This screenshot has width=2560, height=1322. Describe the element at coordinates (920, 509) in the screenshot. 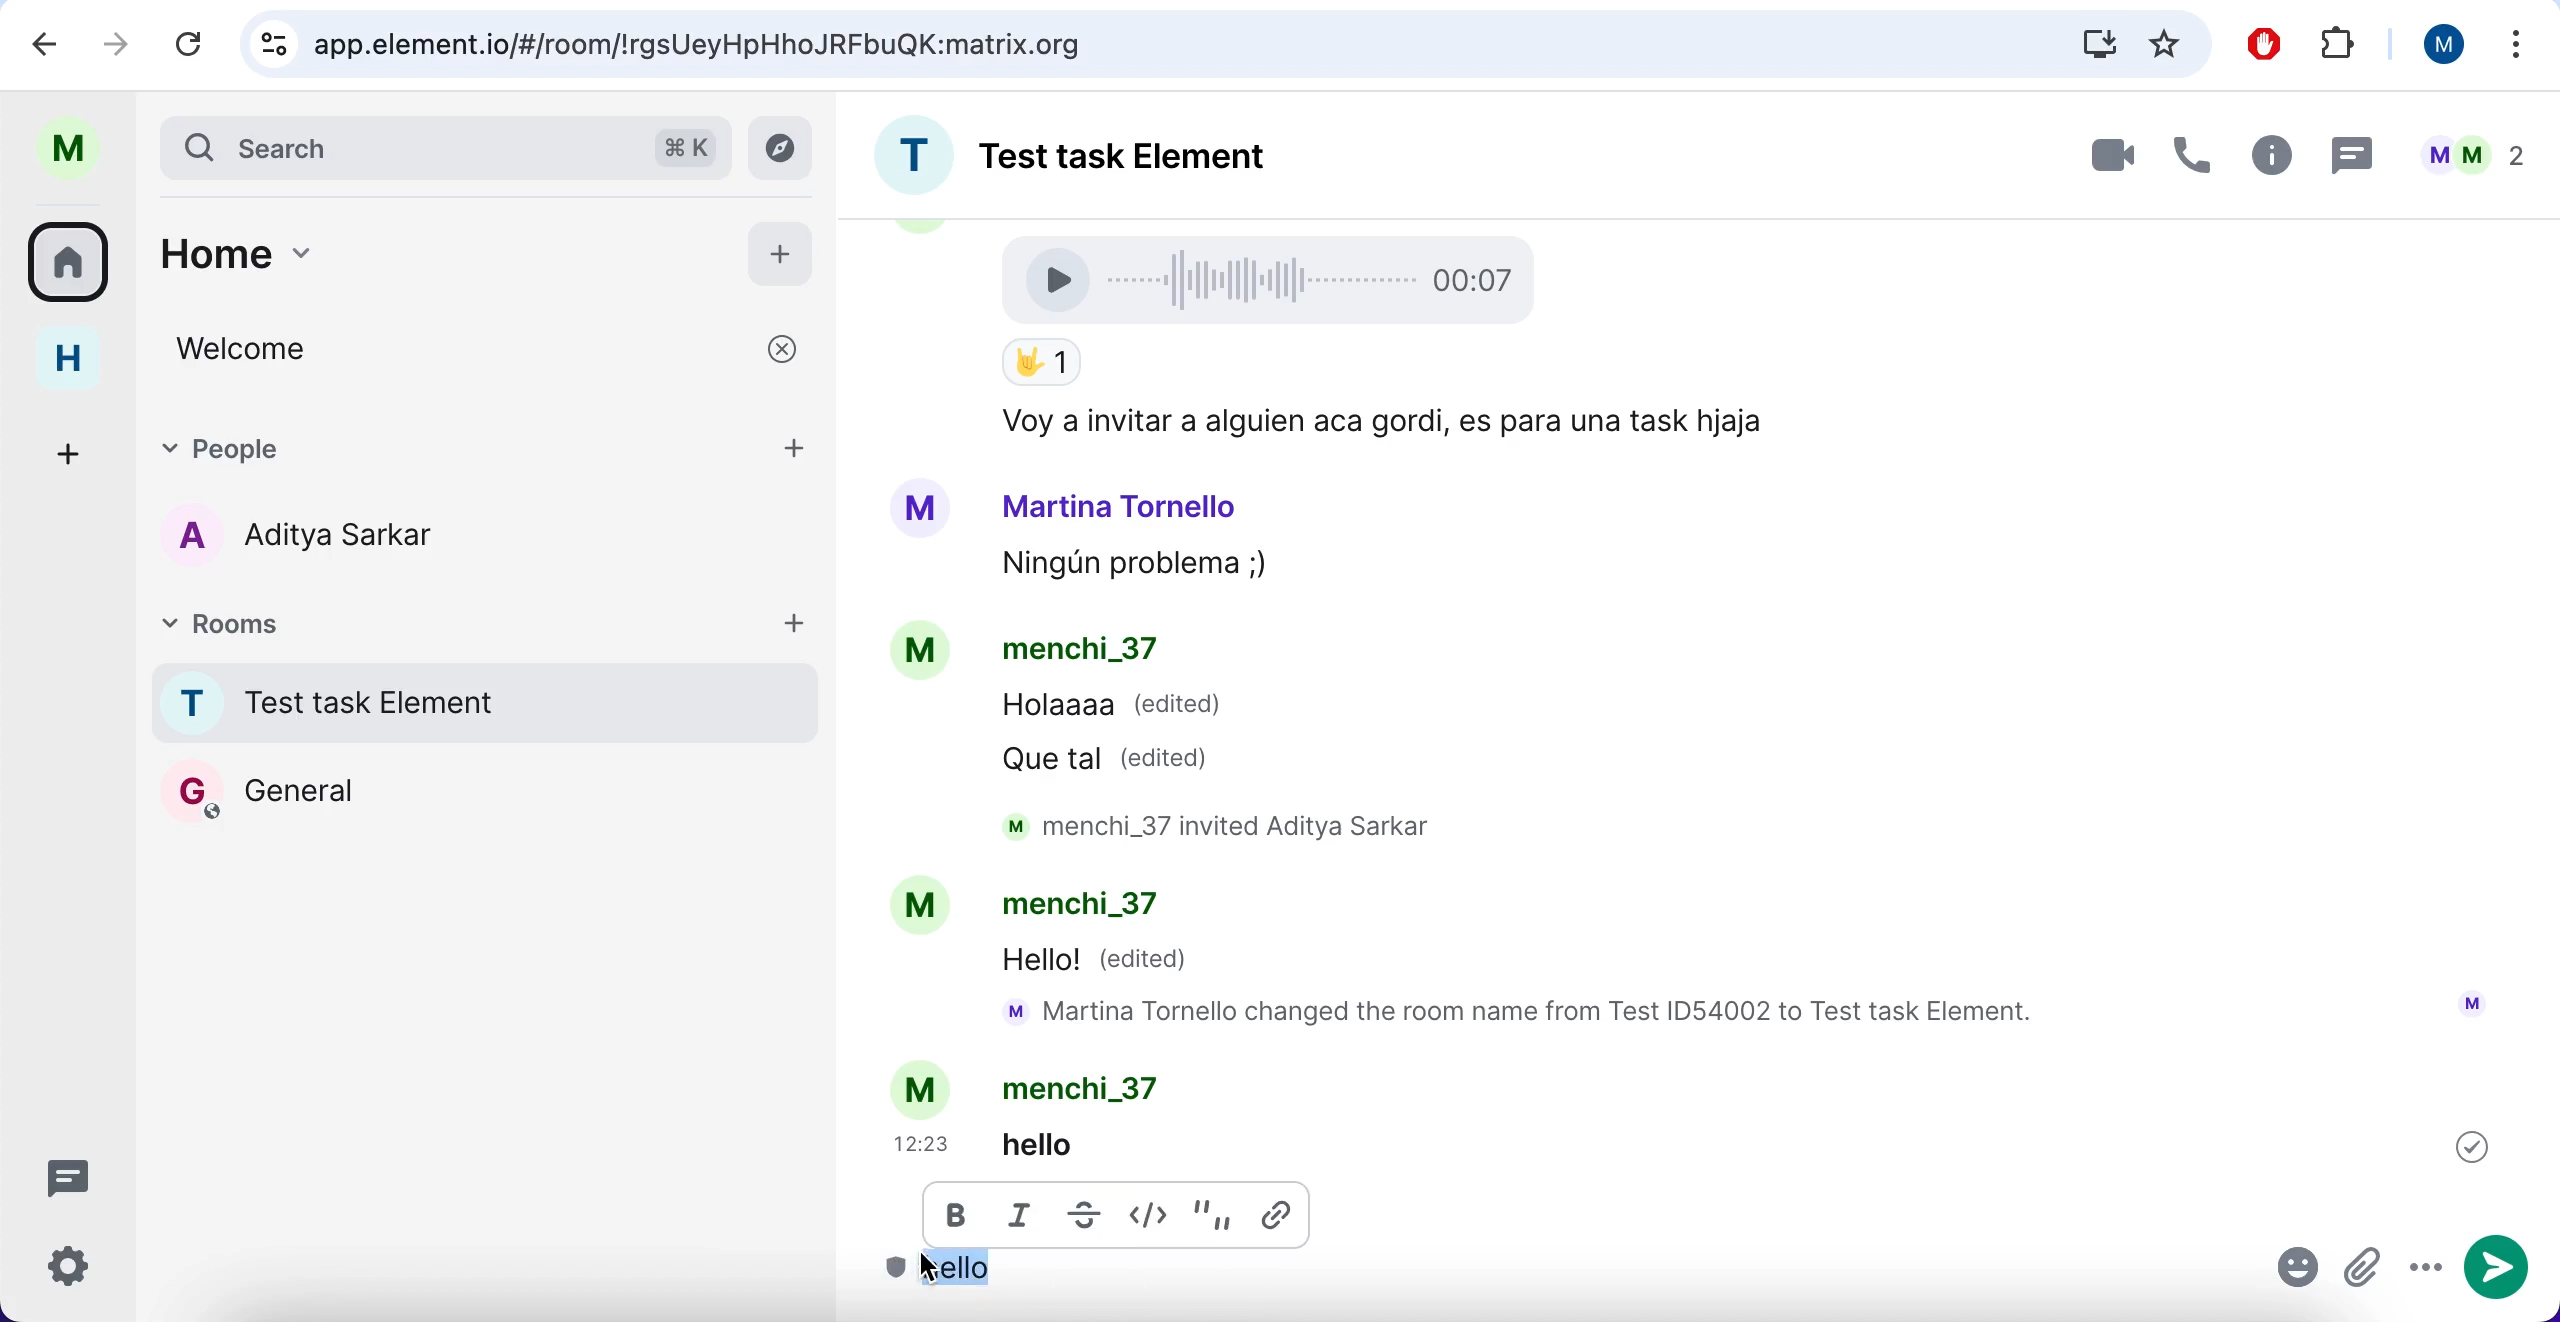

I see `Avatar` at that location.